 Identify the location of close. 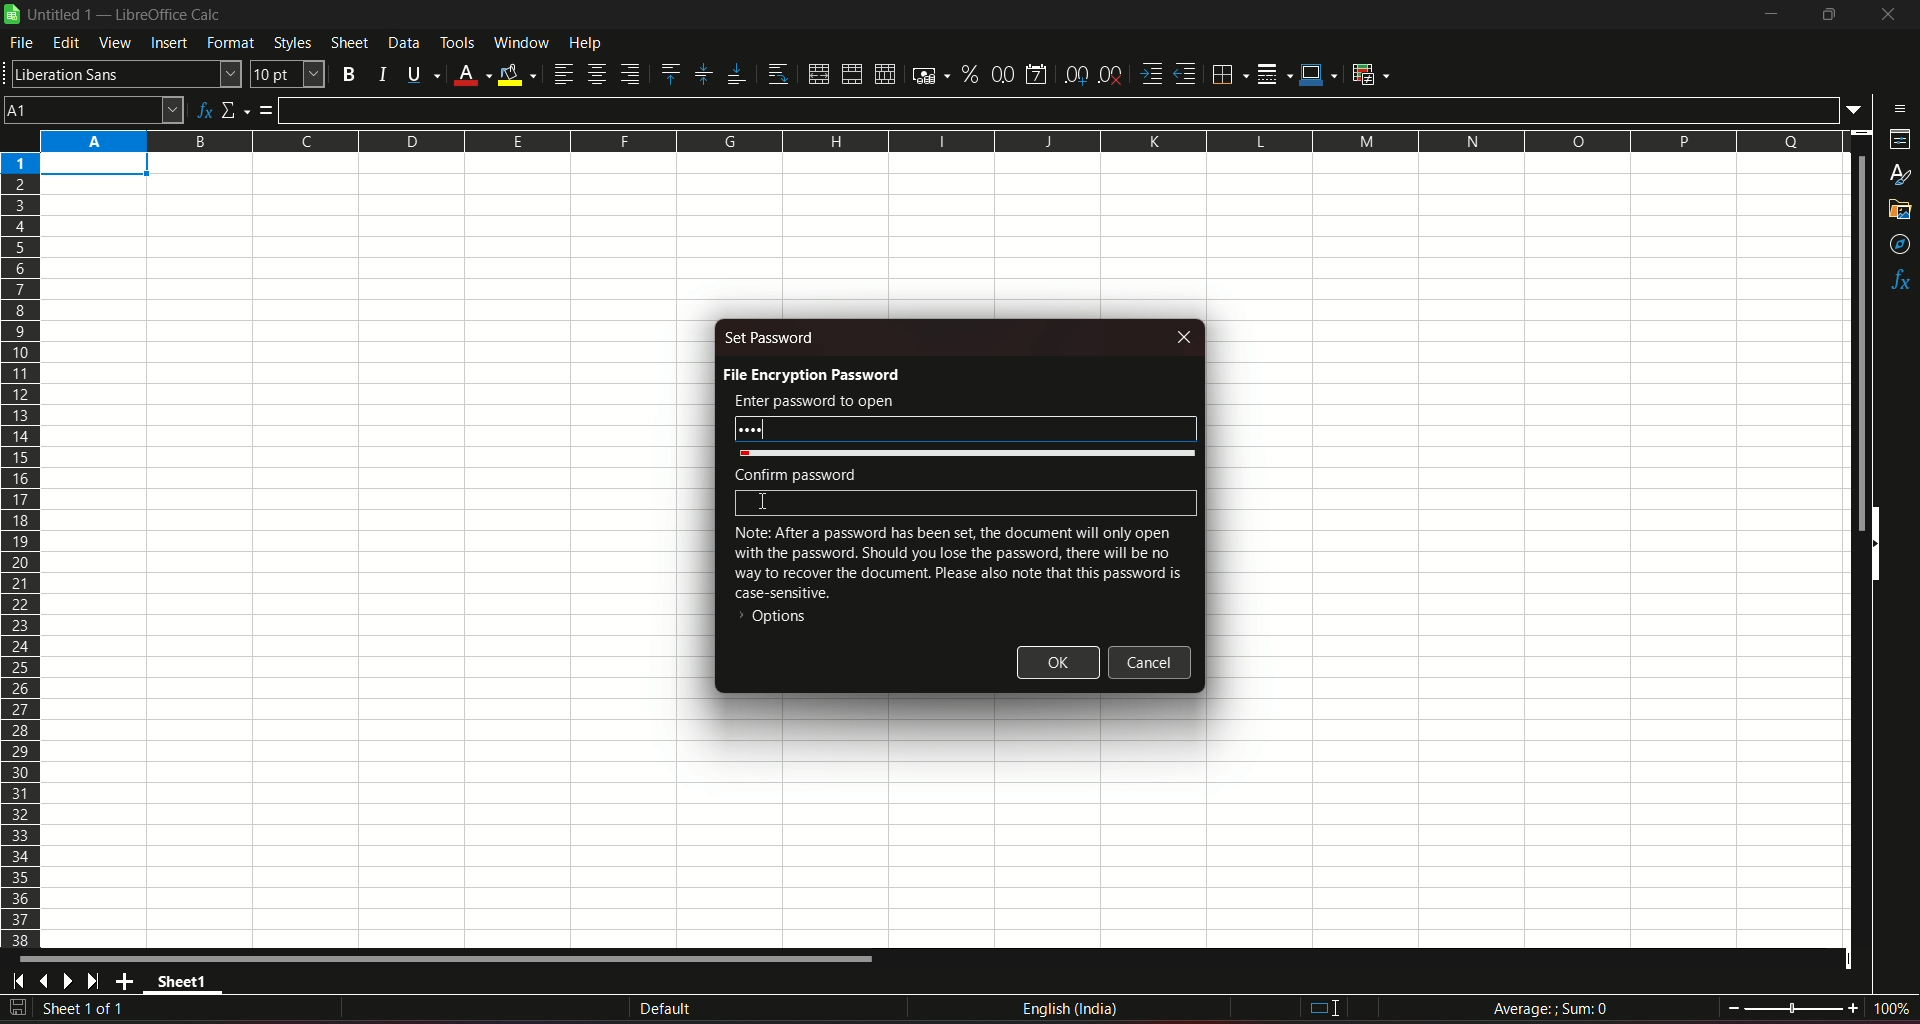
(1884, 18).